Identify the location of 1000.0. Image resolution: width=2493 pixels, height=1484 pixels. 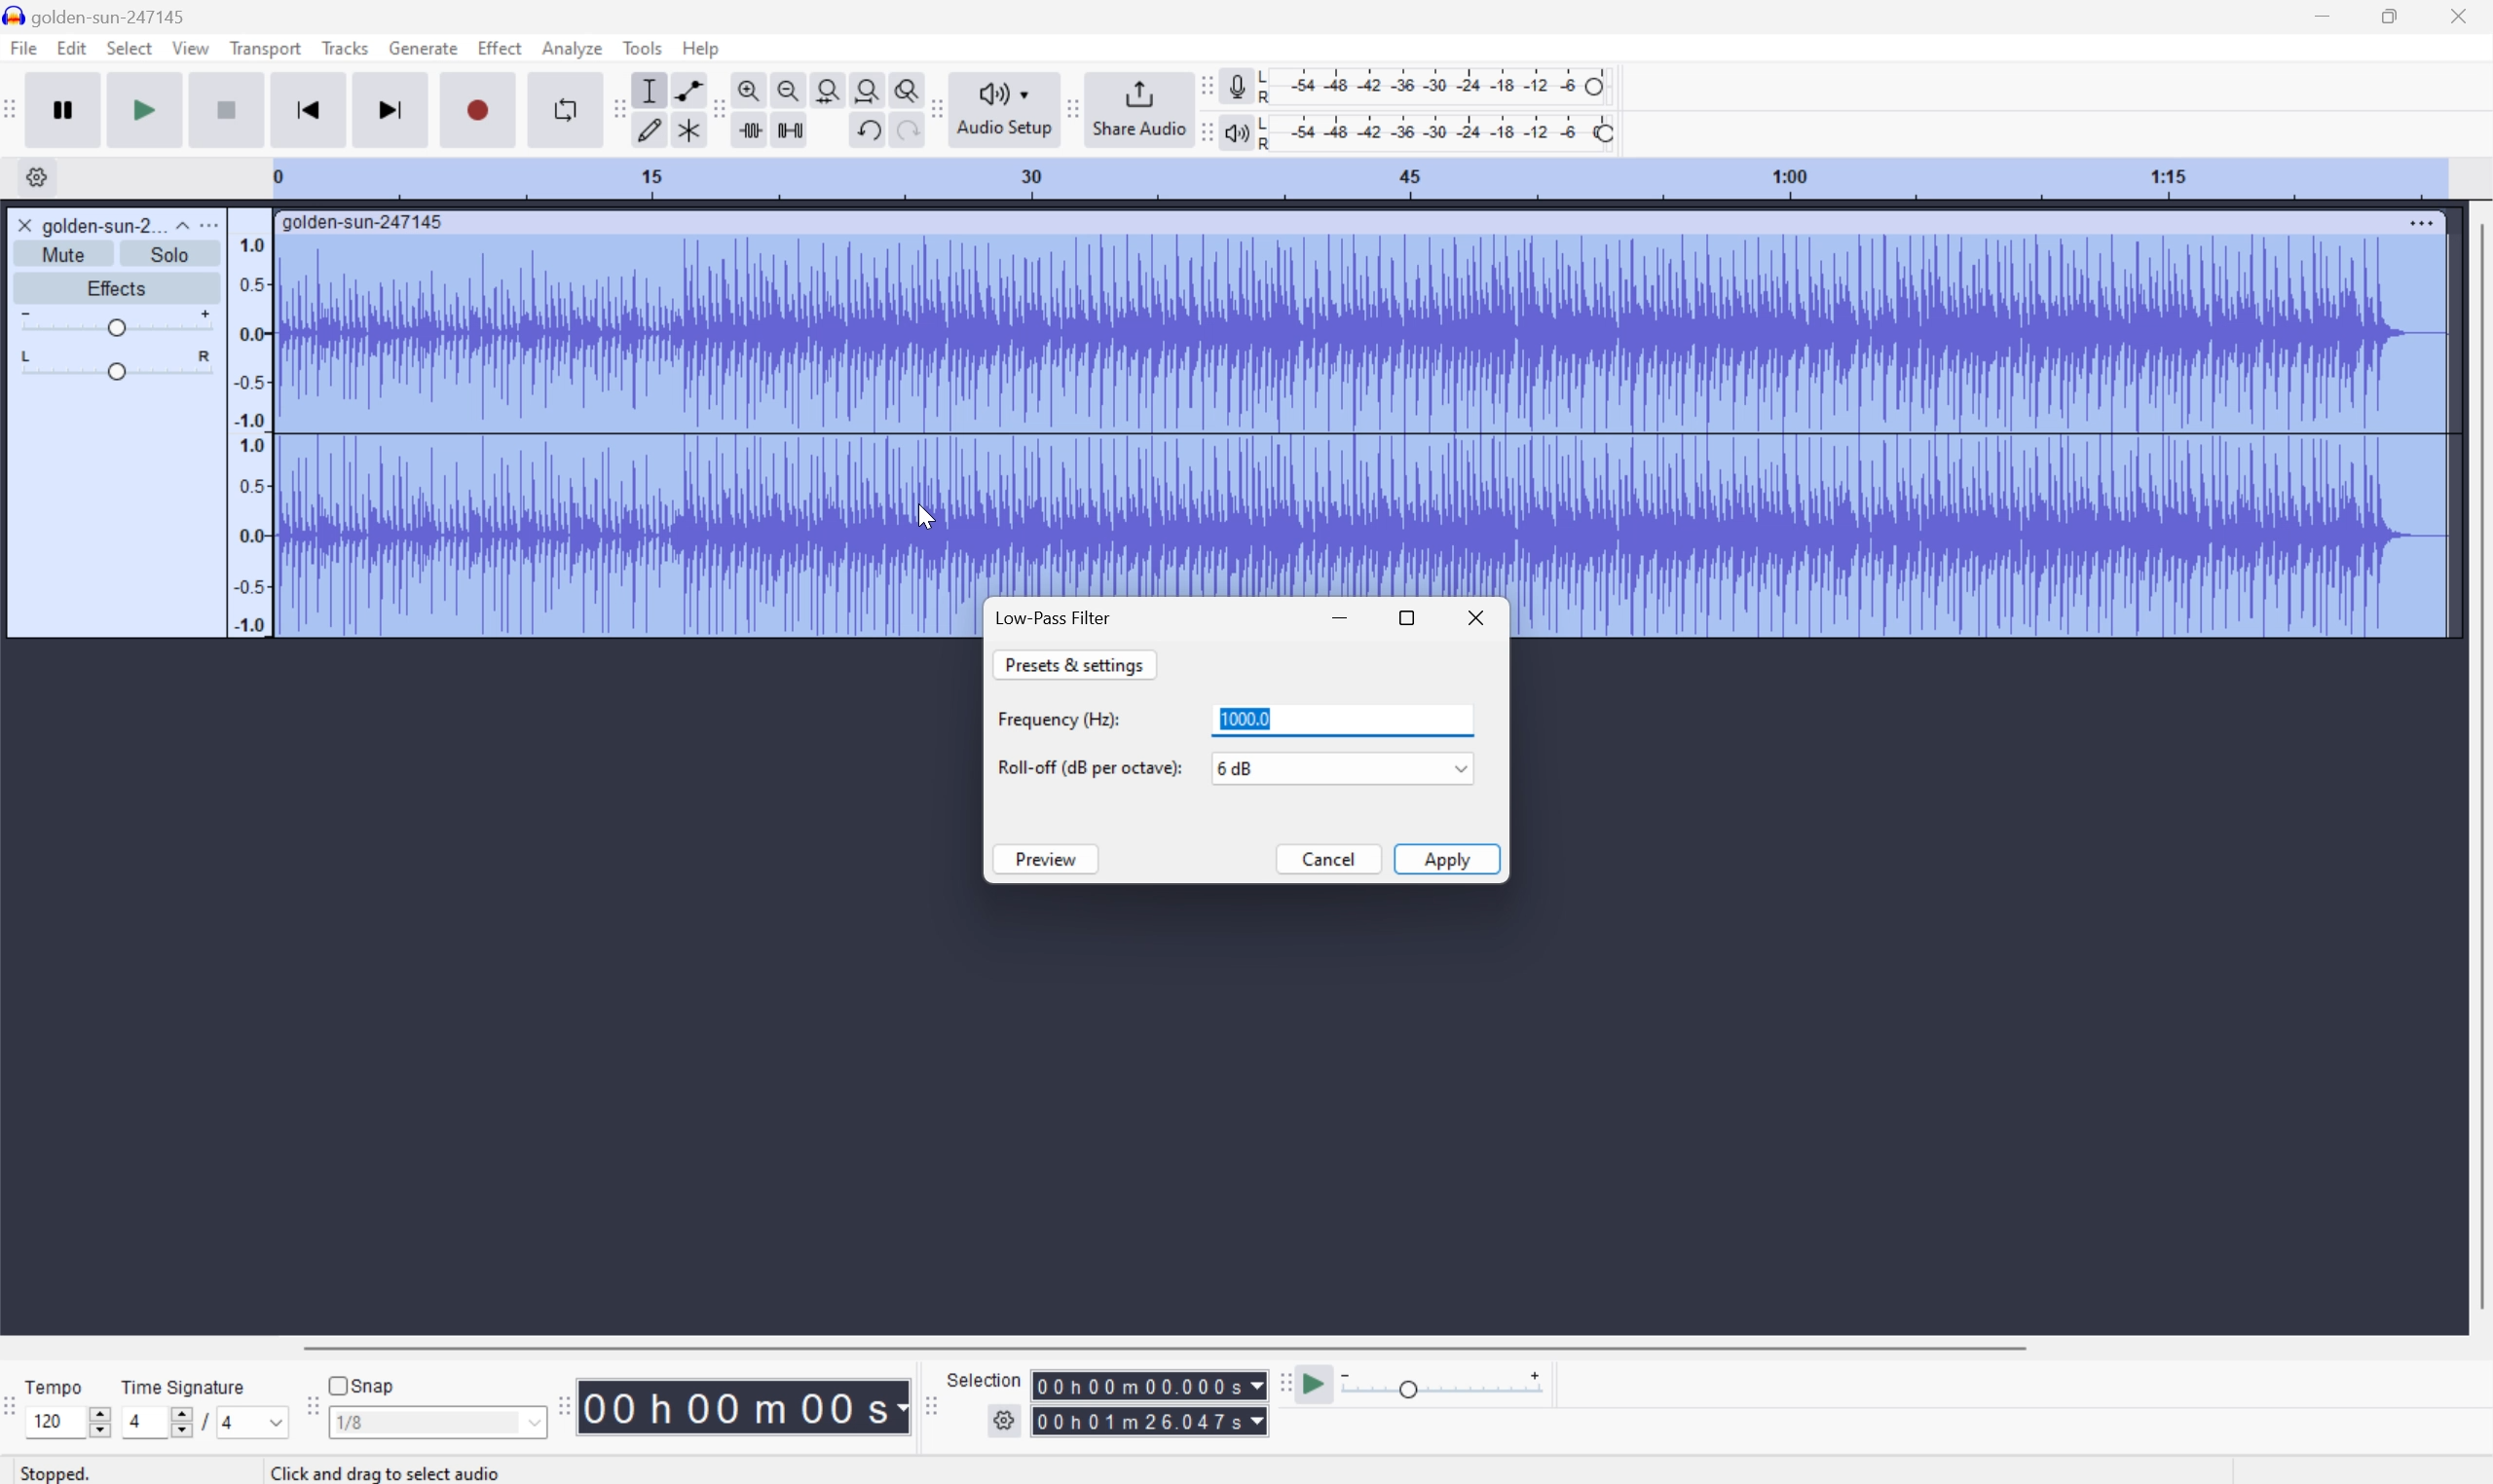
(1342, 720).